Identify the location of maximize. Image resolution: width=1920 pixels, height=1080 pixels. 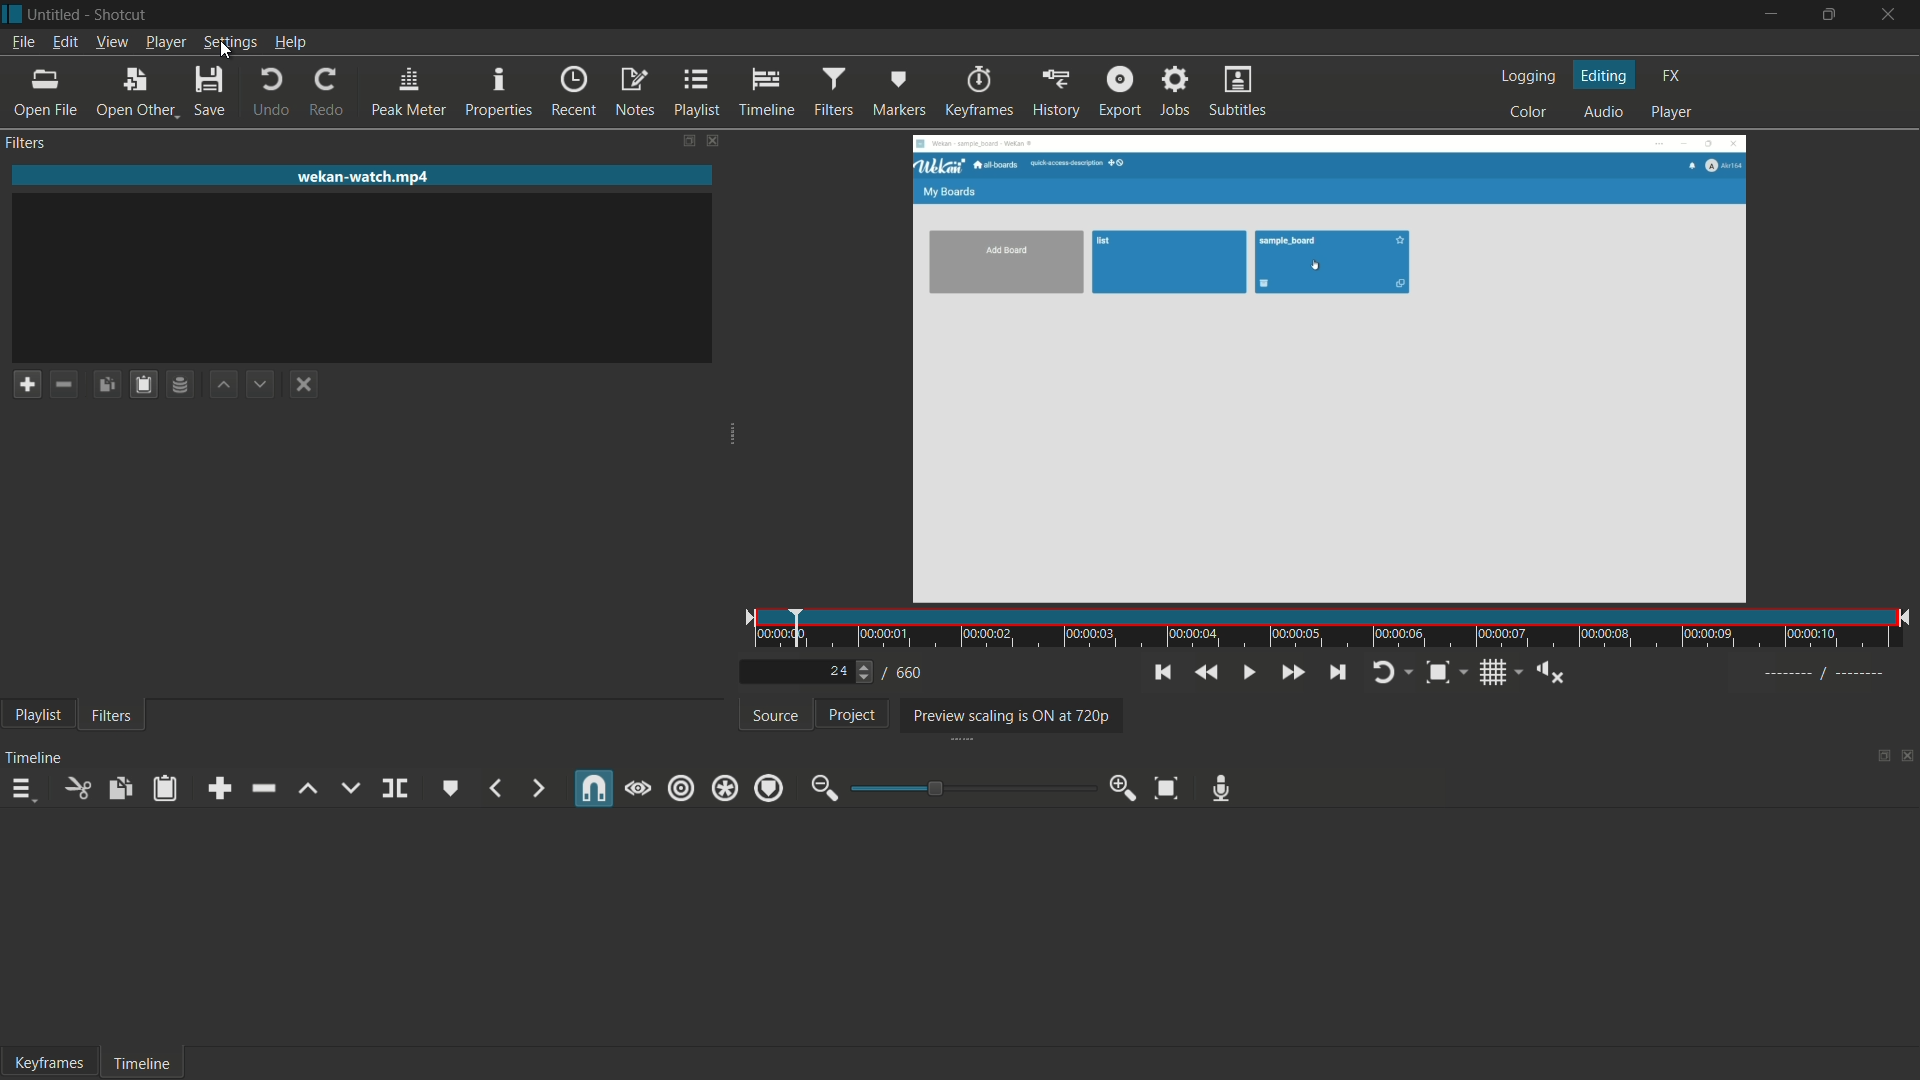
(1829, 15).